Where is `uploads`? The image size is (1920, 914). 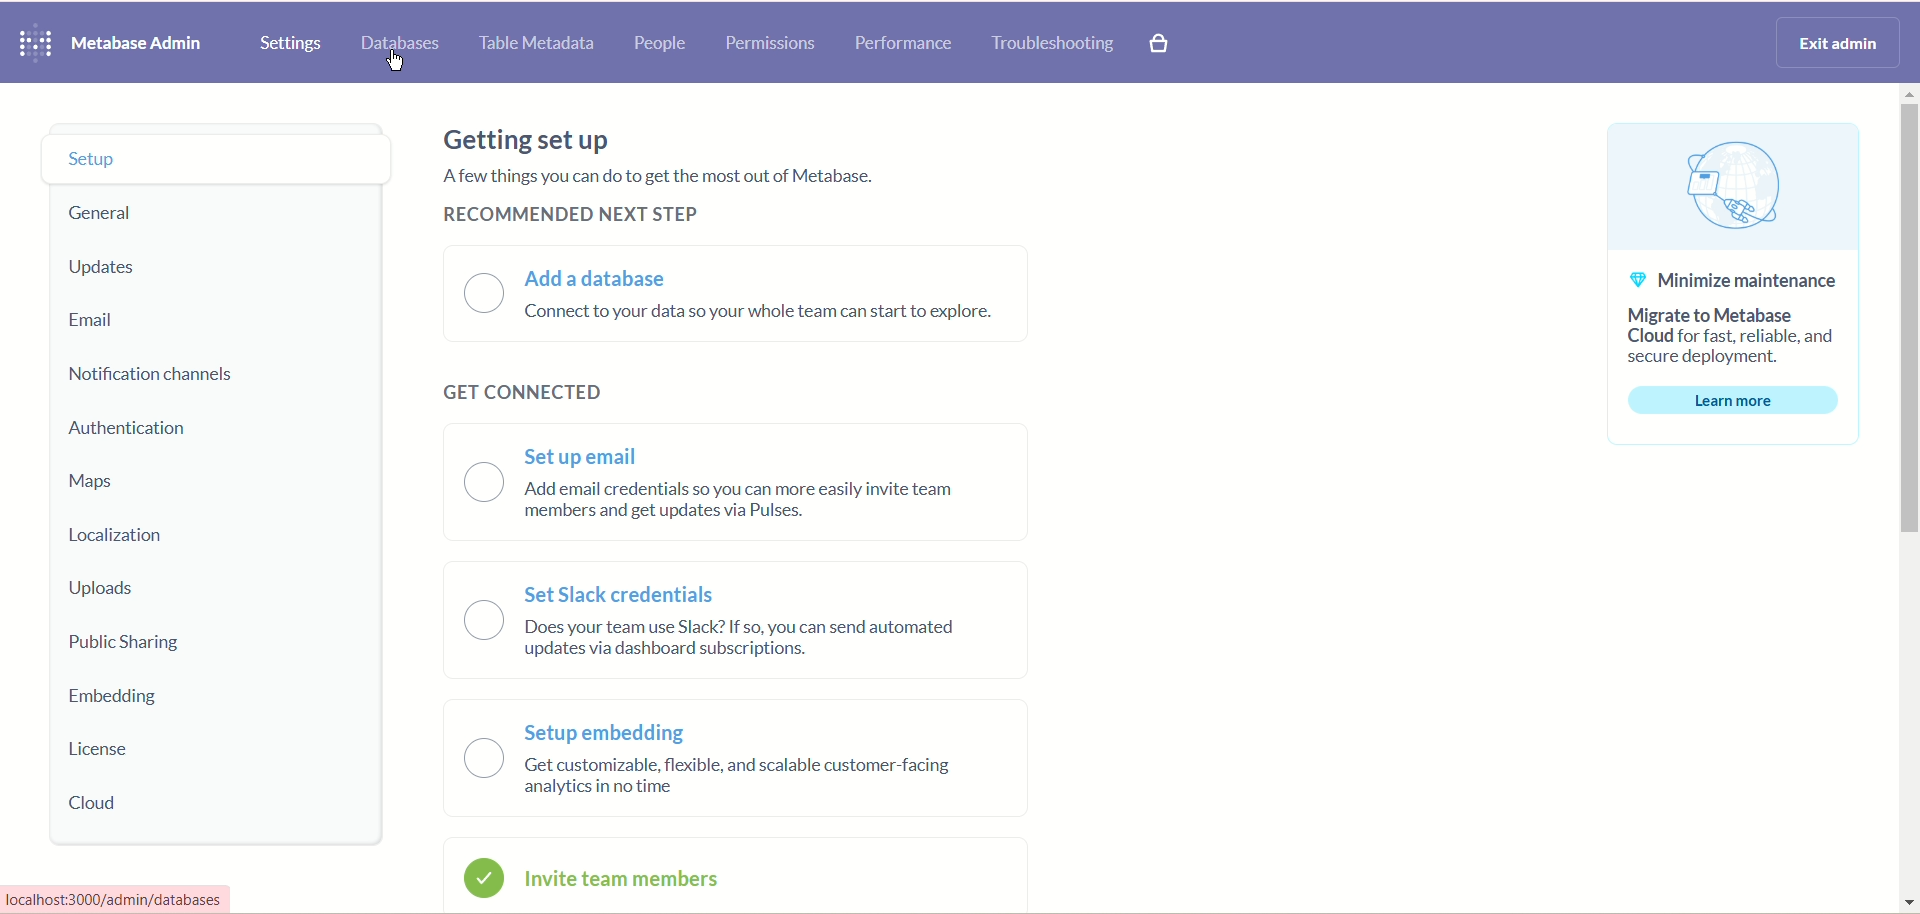
uploads is located at coordinates (106, 589).